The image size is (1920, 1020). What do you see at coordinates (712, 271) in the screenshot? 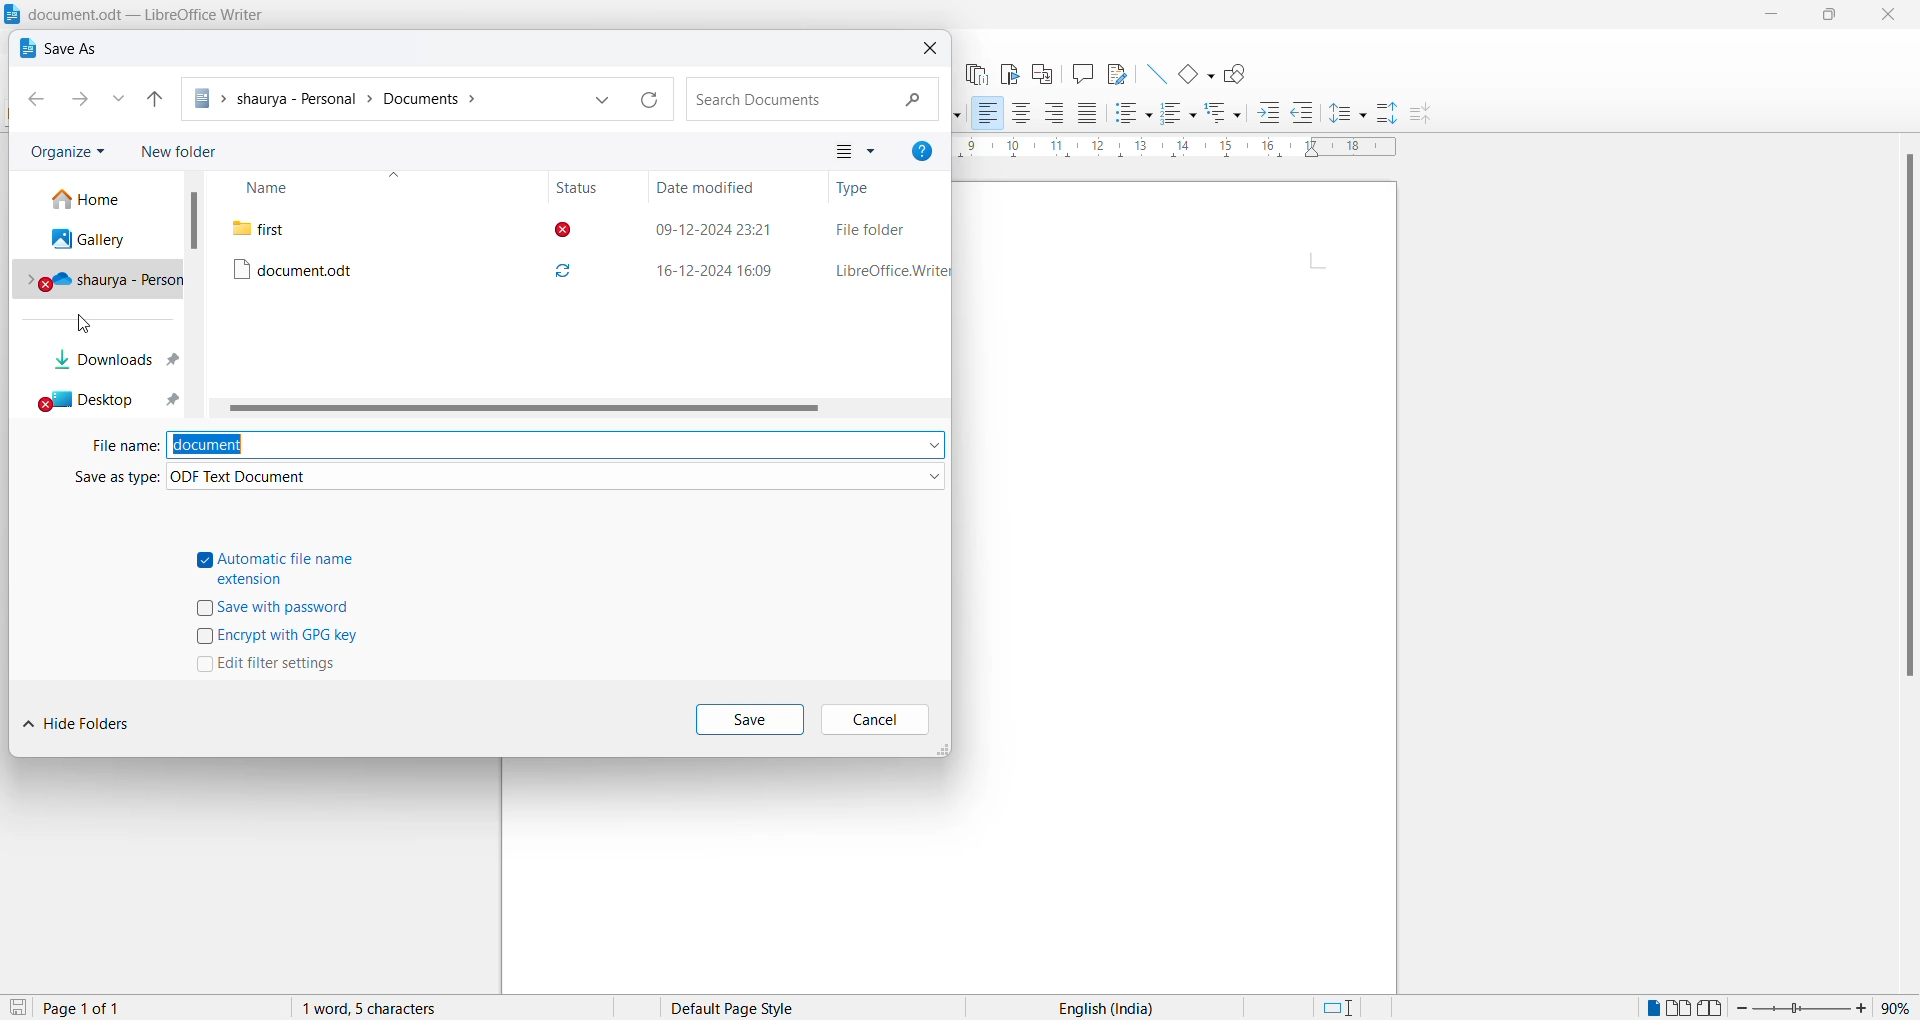
I see `16-12-2024 16:09` at bounding box center [712, 271].